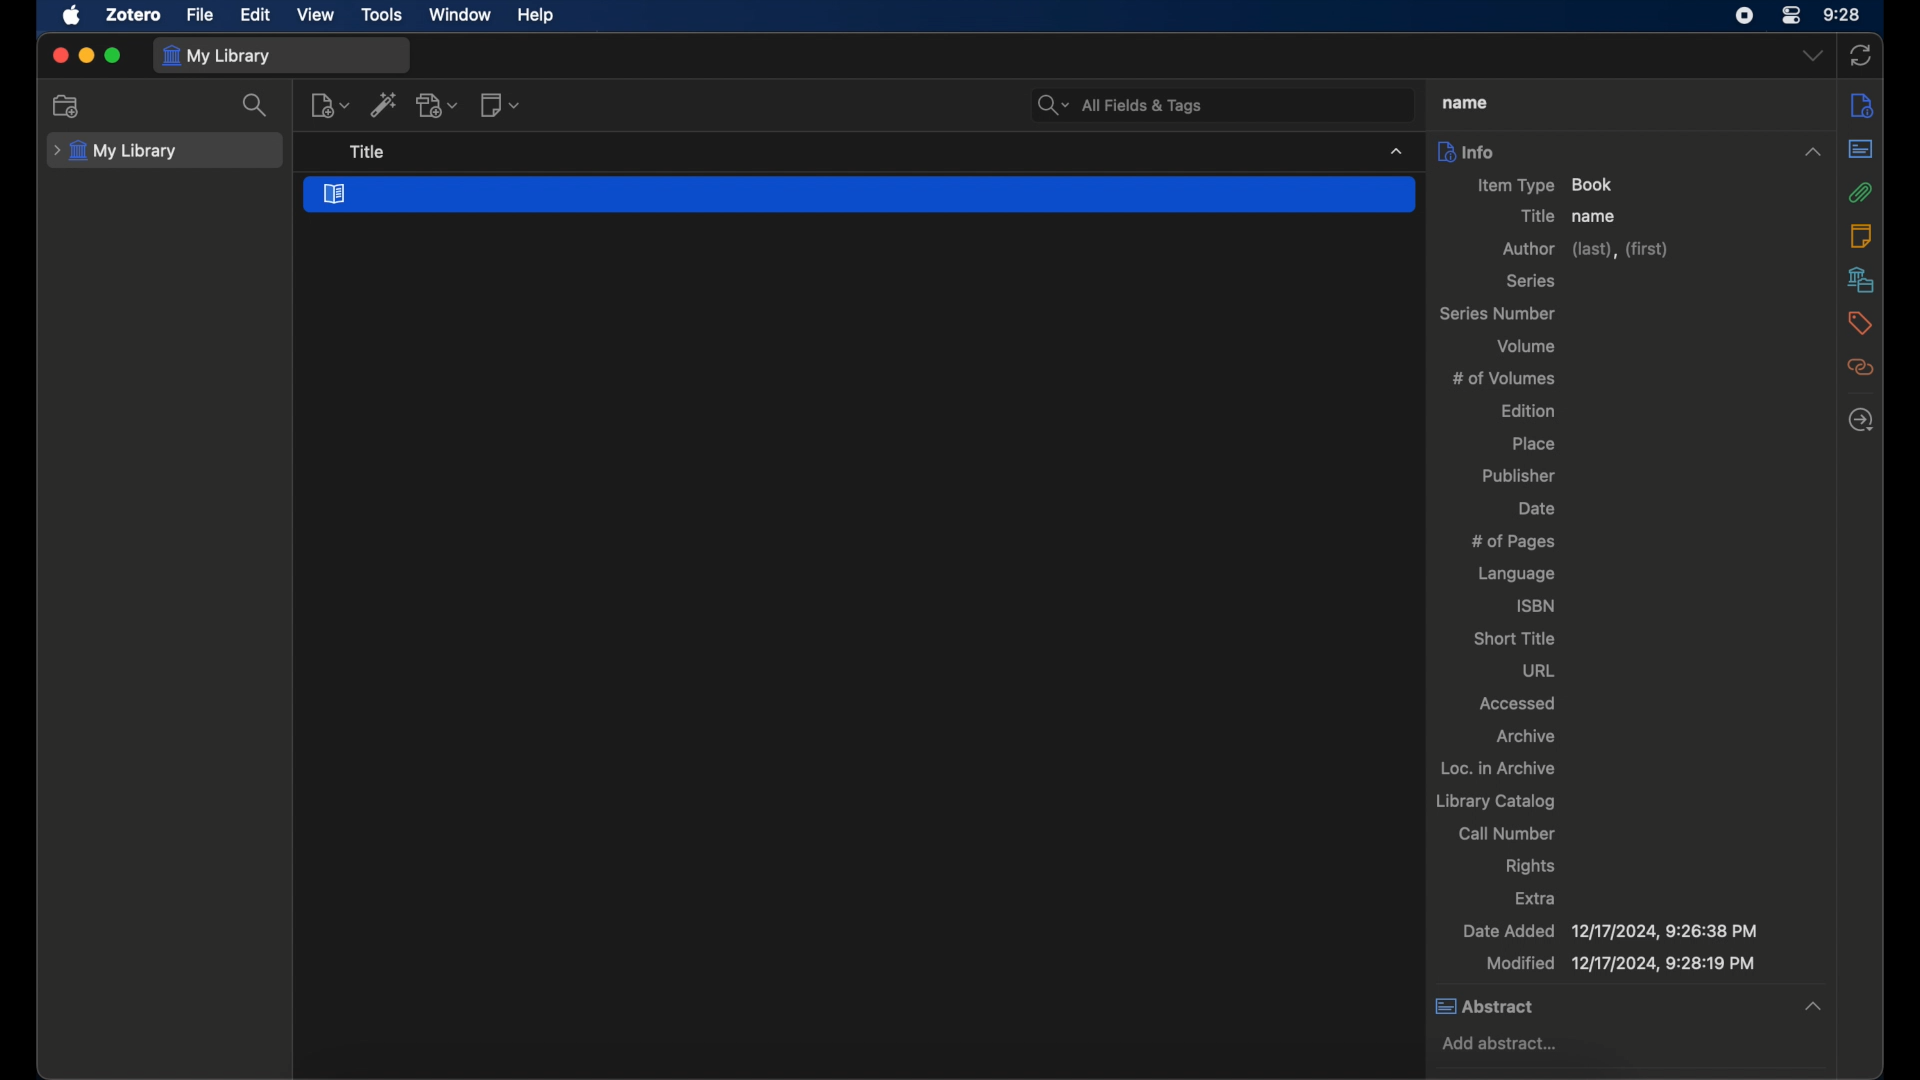 The width and height of the screenshot is (1920, 1080). What do you see at coordinates (1860, 279) in the screenshot?
I see `libraries` at bounding box center [1860, 279].